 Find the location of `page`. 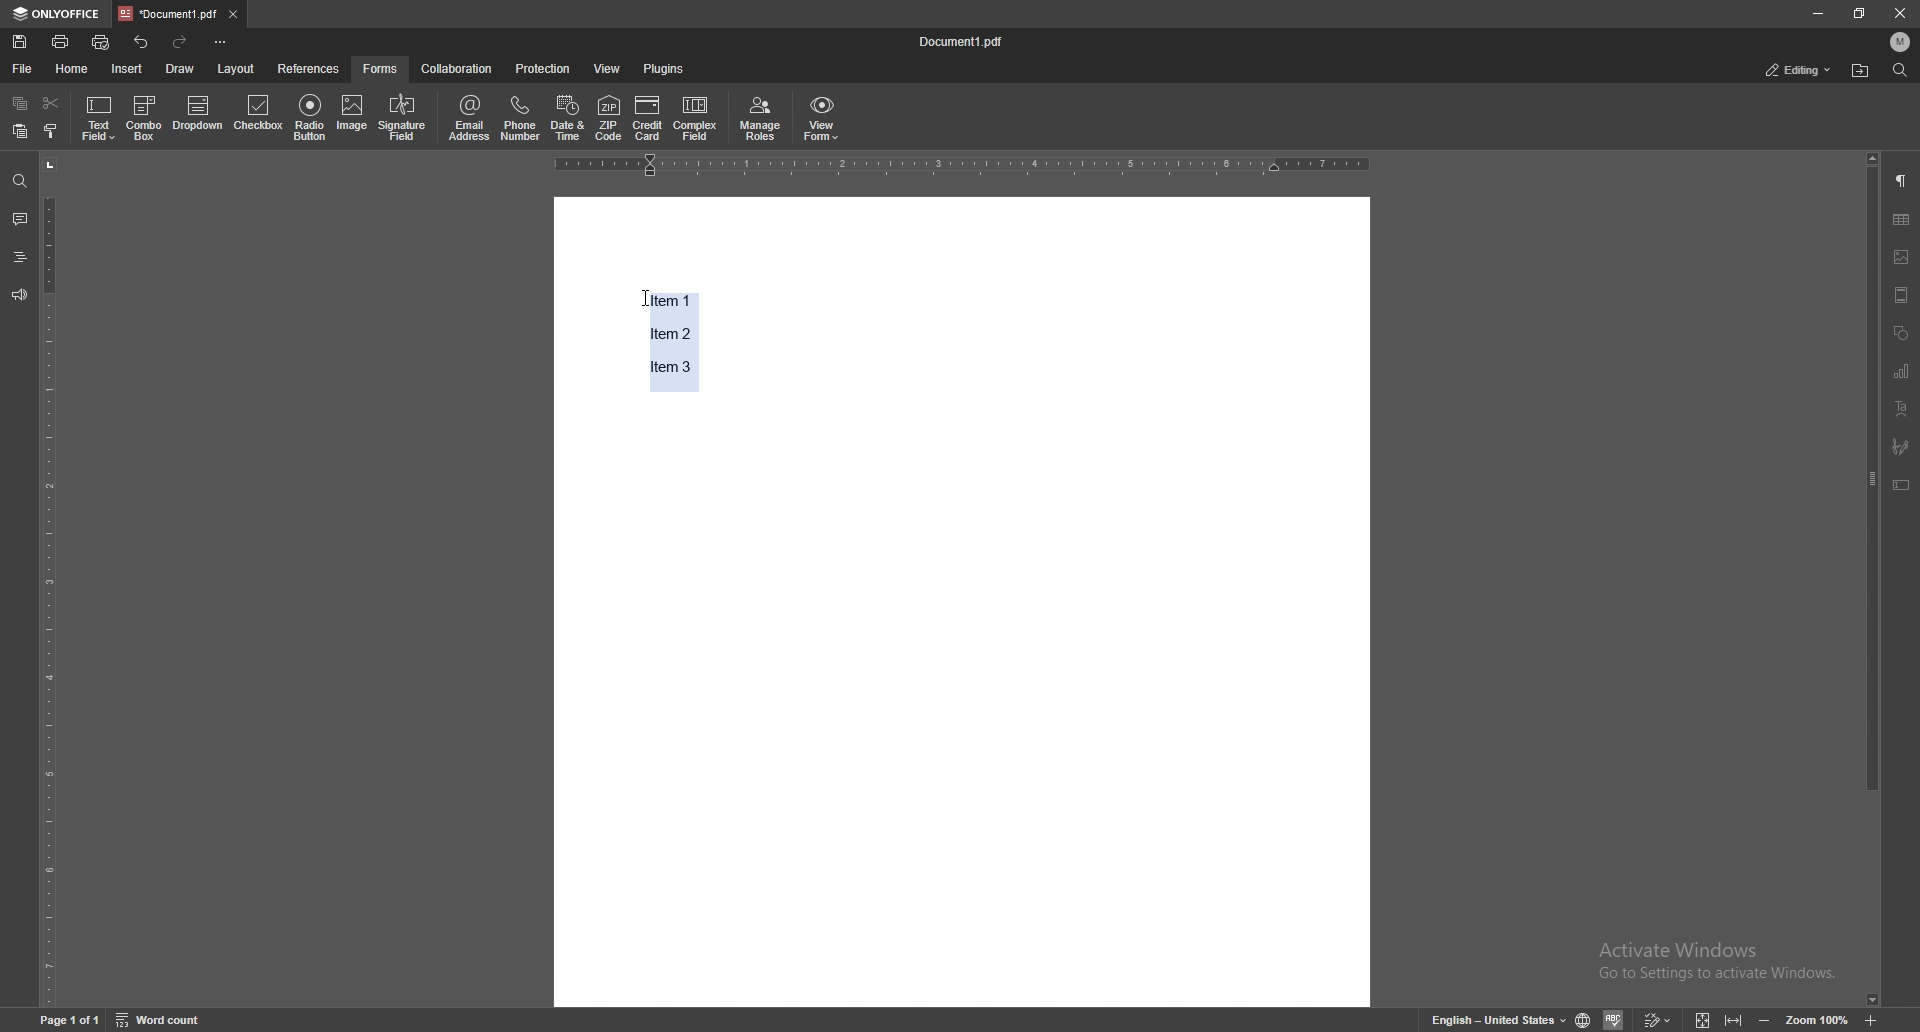

page is located at coordinates (69, 1019).